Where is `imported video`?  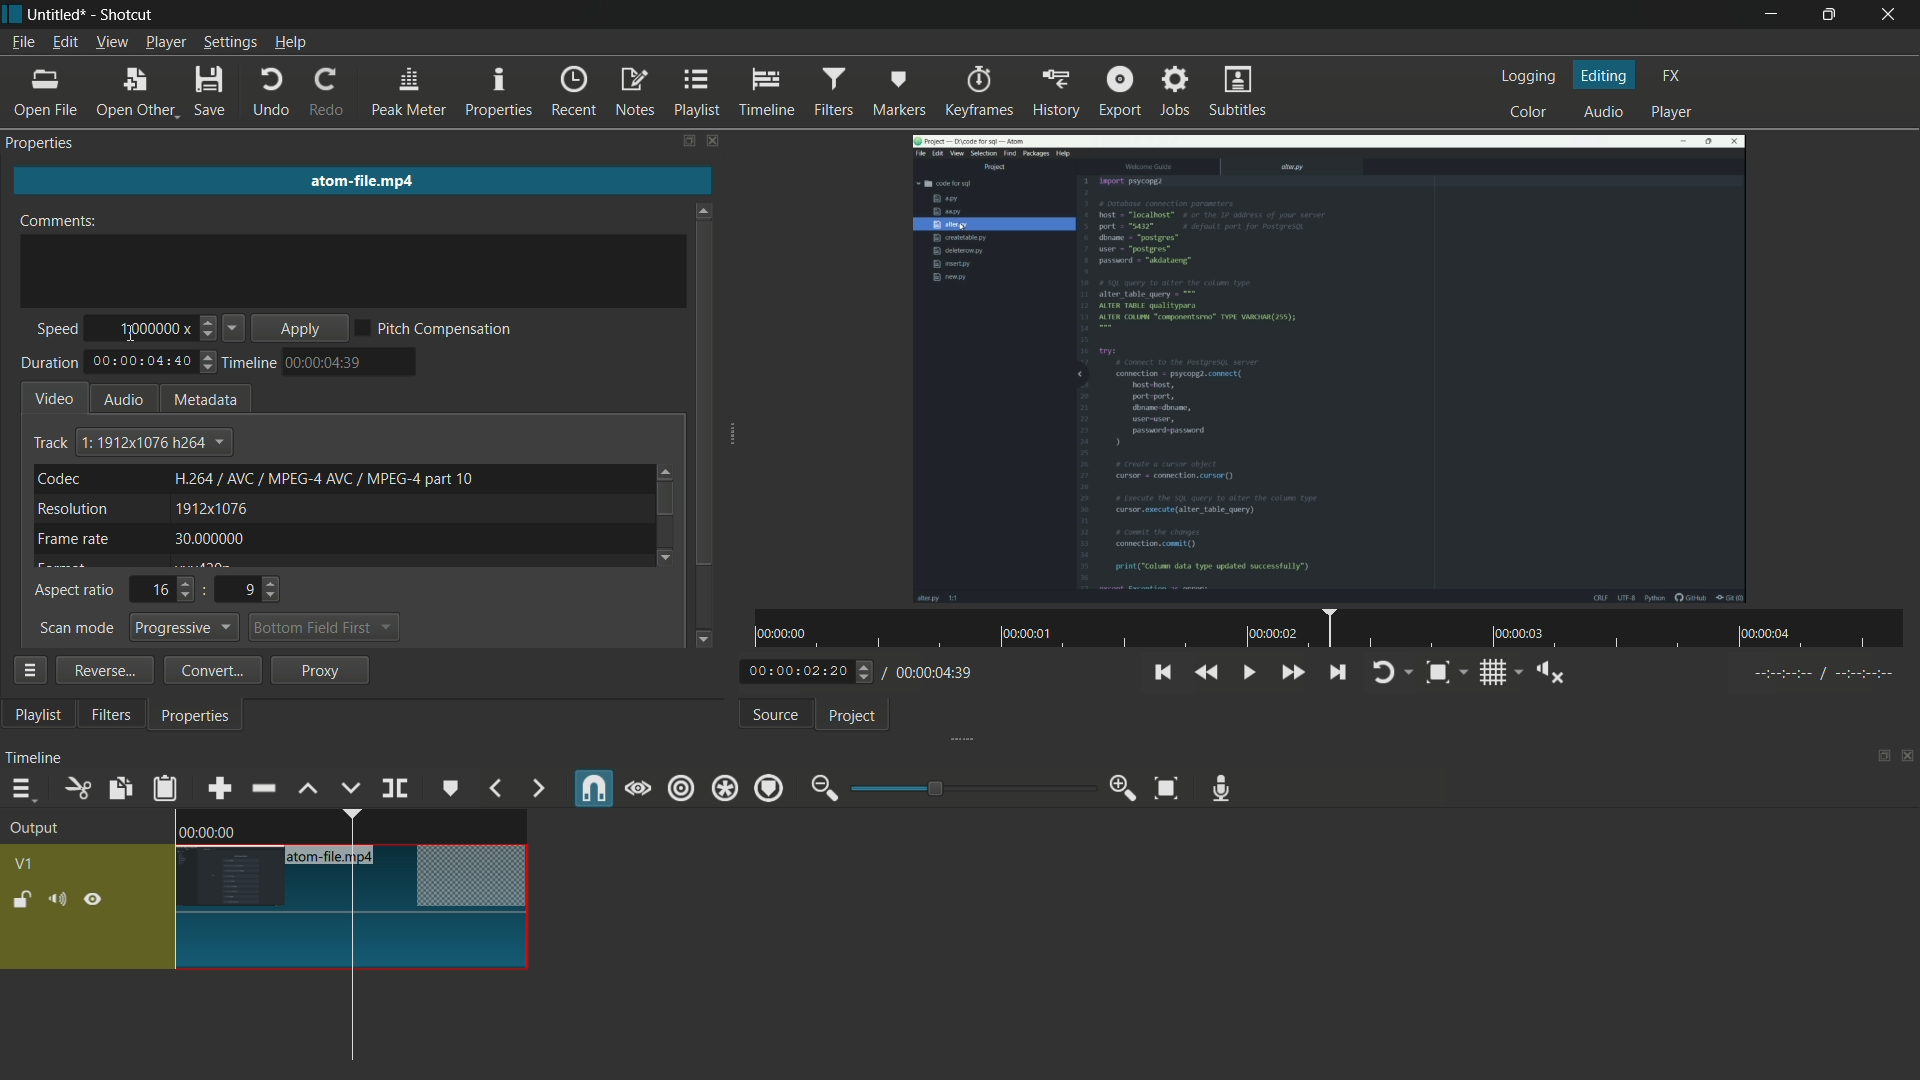 imported video is located at coordinates (1331, 367).